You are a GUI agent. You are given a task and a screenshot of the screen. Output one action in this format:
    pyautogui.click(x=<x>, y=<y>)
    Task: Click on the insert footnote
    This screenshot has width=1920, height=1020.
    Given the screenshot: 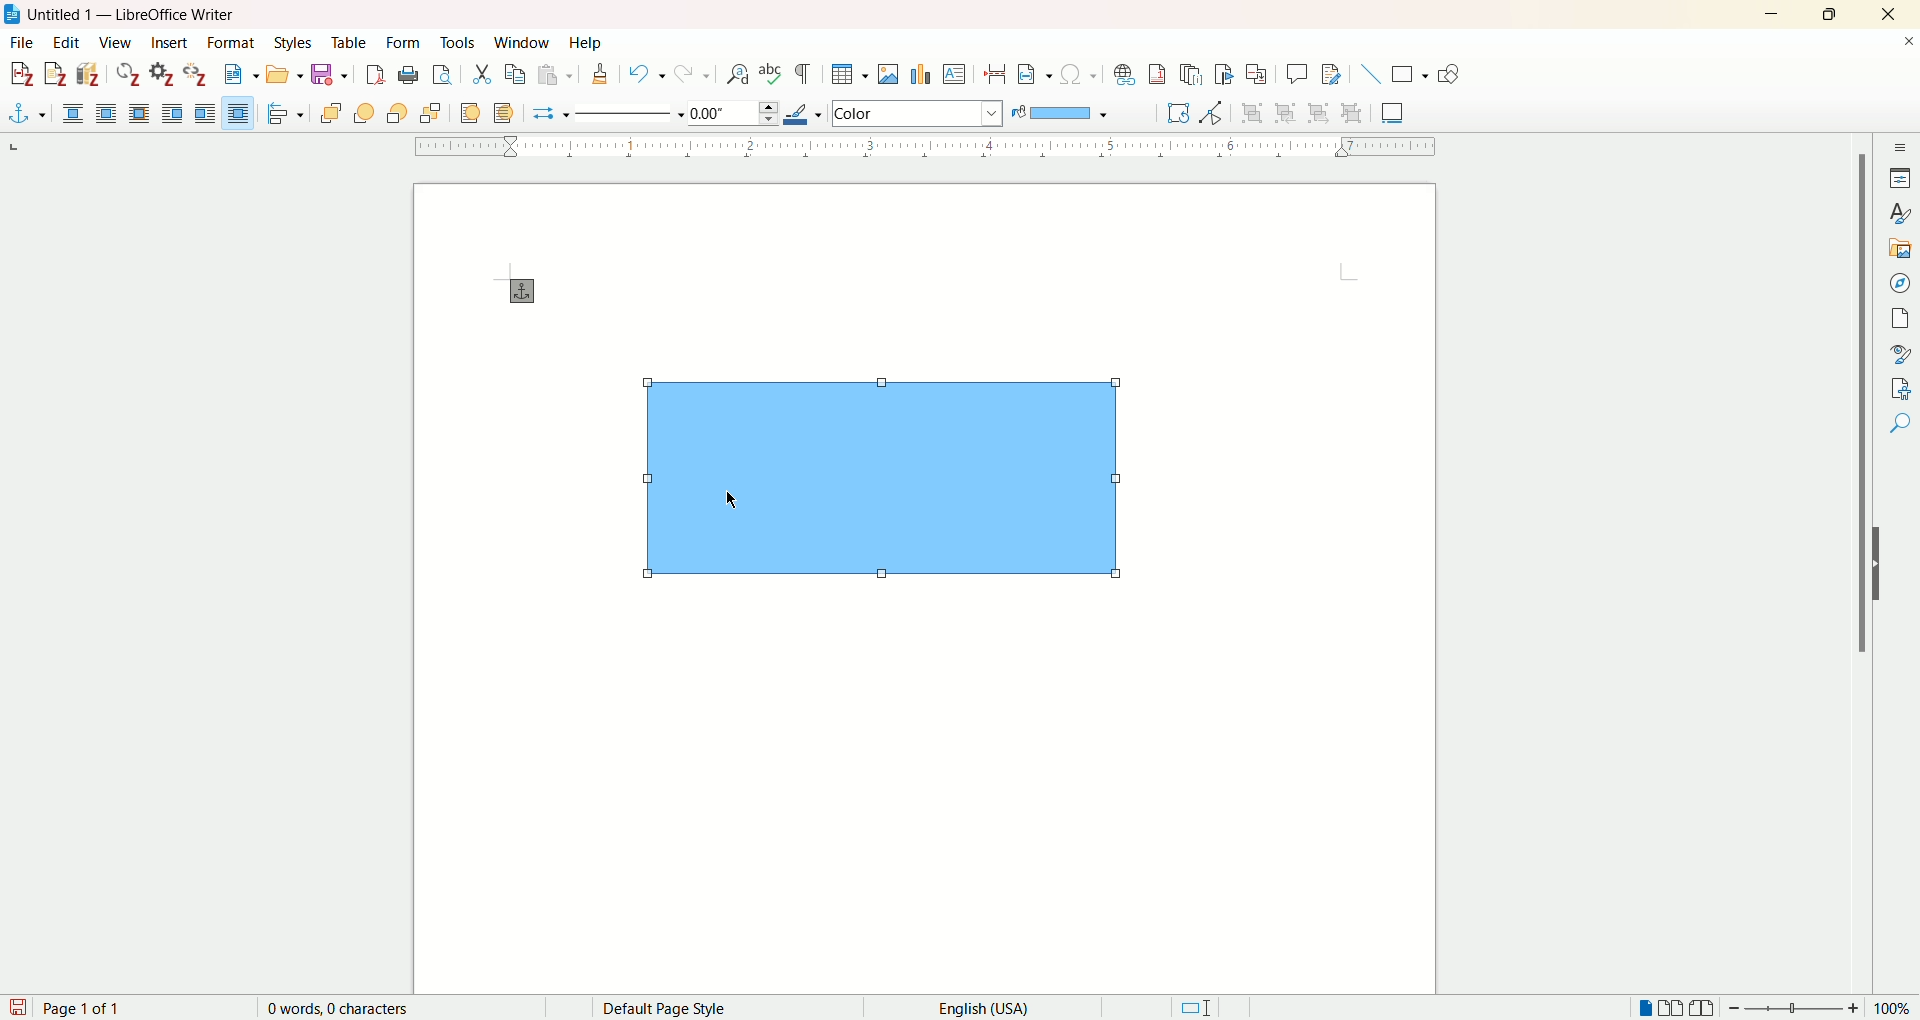 What is the action you would take?
    pyautogui.click(x=1159, y=74)
    